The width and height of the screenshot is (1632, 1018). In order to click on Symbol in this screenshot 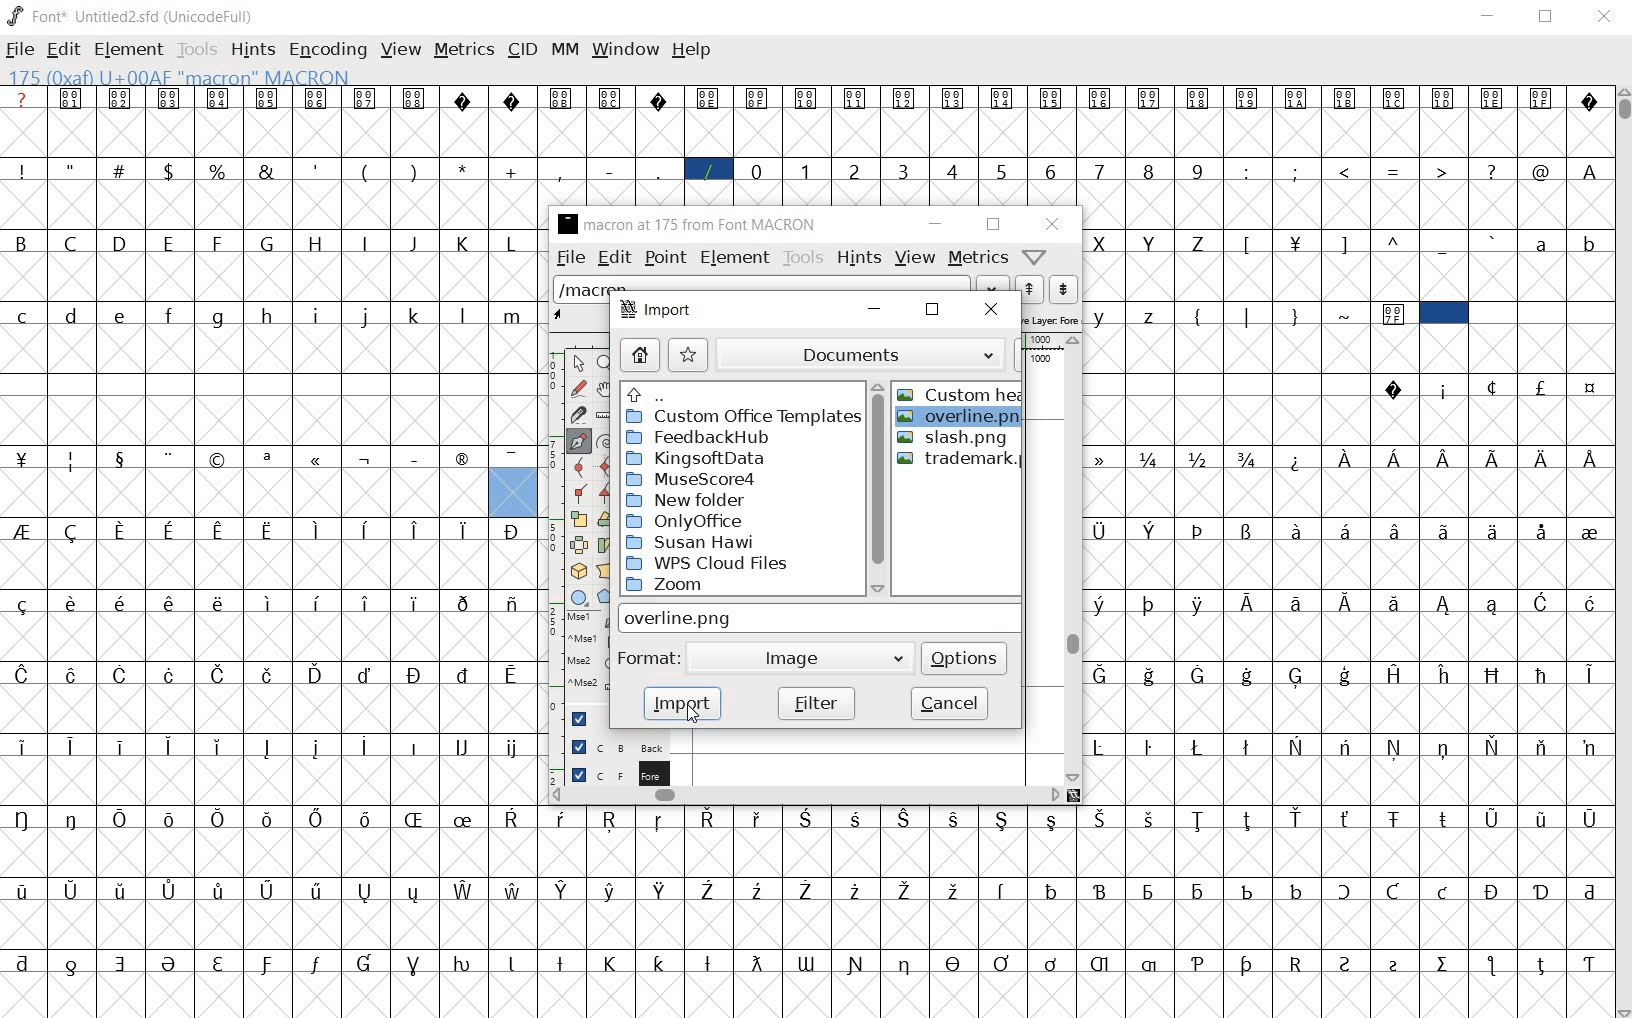, I will do `click(708, 961)`.